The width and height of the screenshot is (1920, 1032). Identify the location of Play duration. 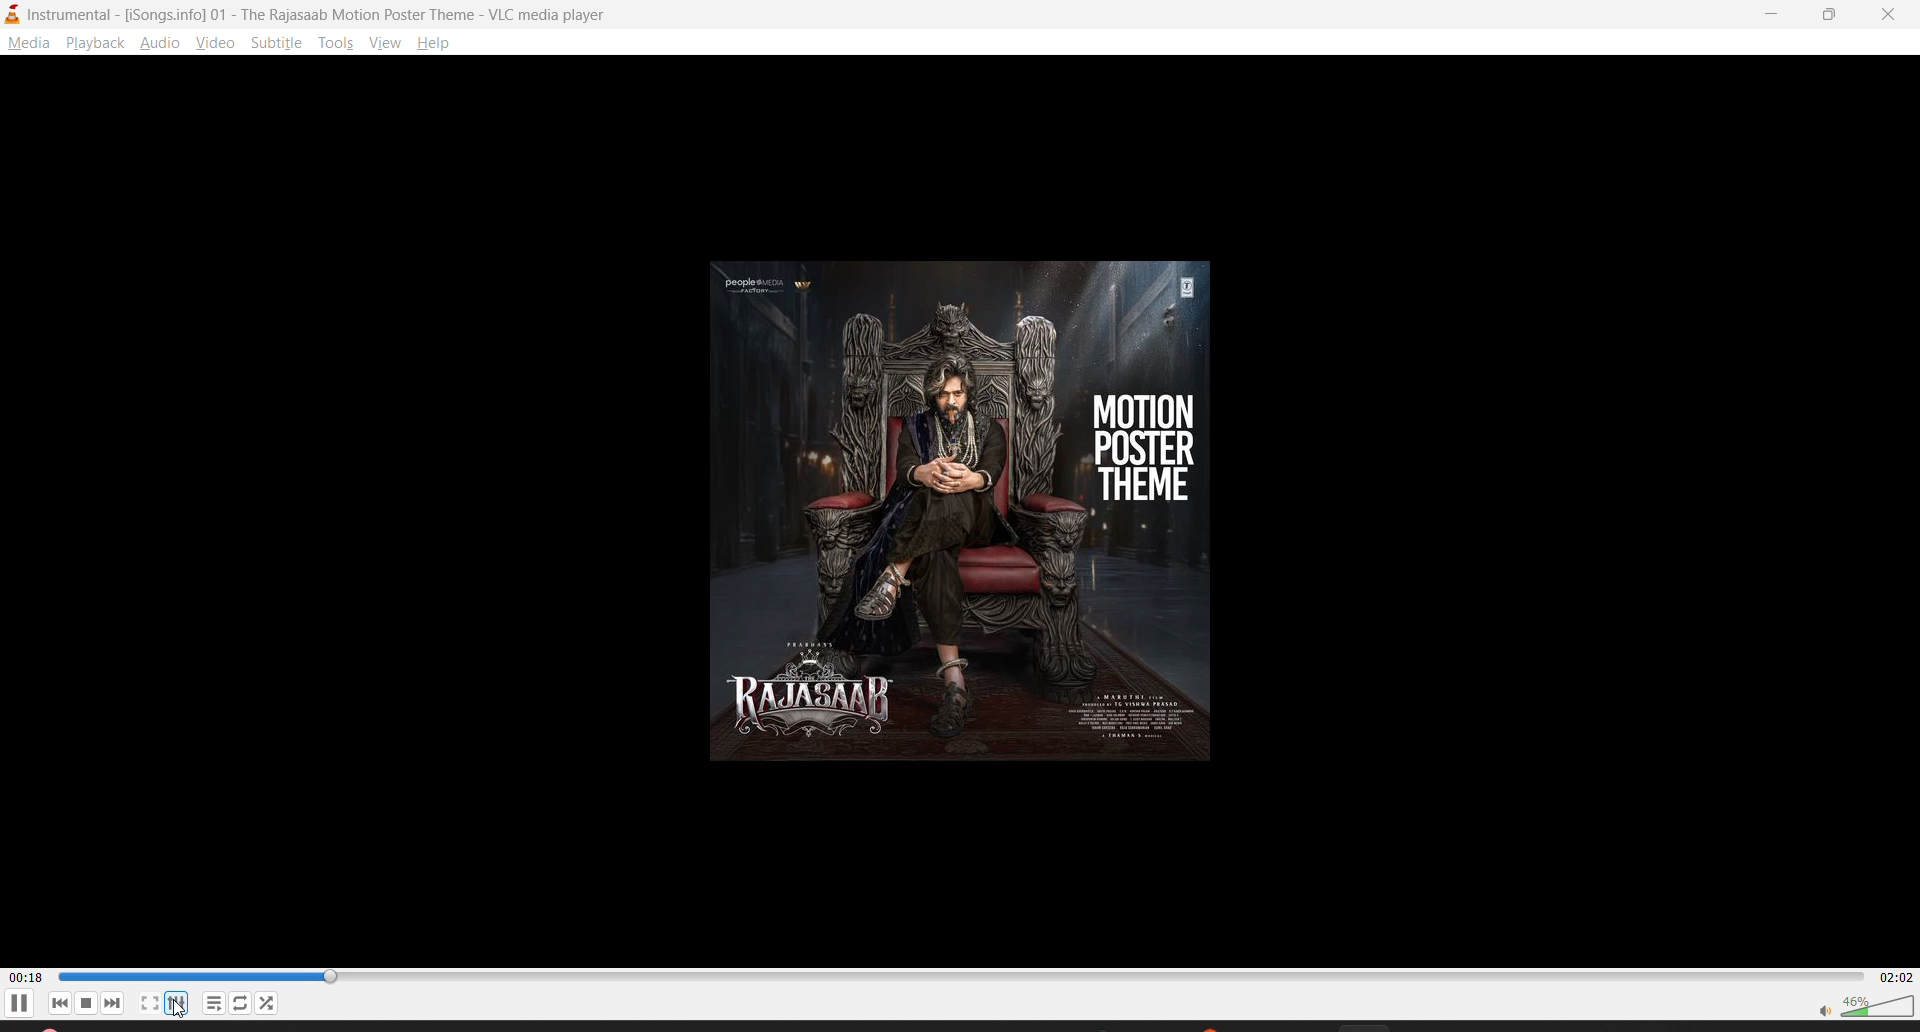
(957, 976).